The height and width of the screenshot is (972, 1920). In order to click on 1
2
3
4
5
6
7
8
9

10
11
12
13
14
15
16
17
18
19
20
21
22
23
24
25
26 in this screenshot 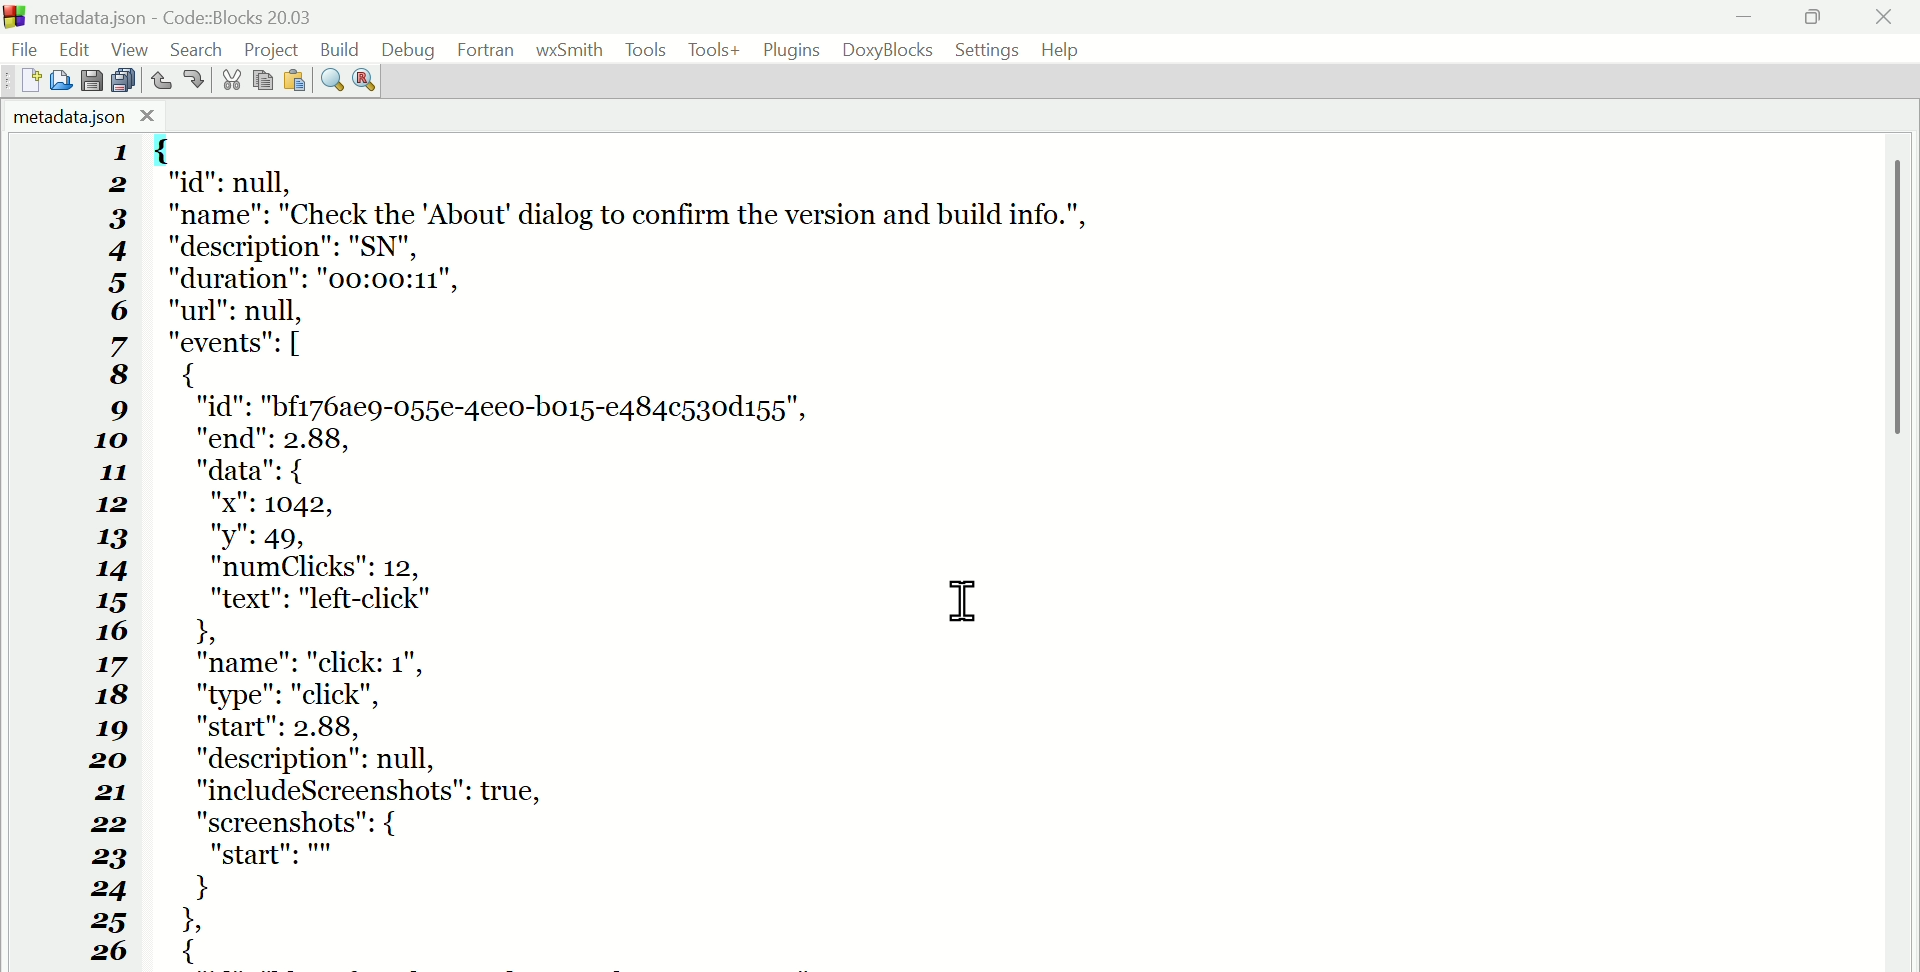, I will do `click(102, 554)`.